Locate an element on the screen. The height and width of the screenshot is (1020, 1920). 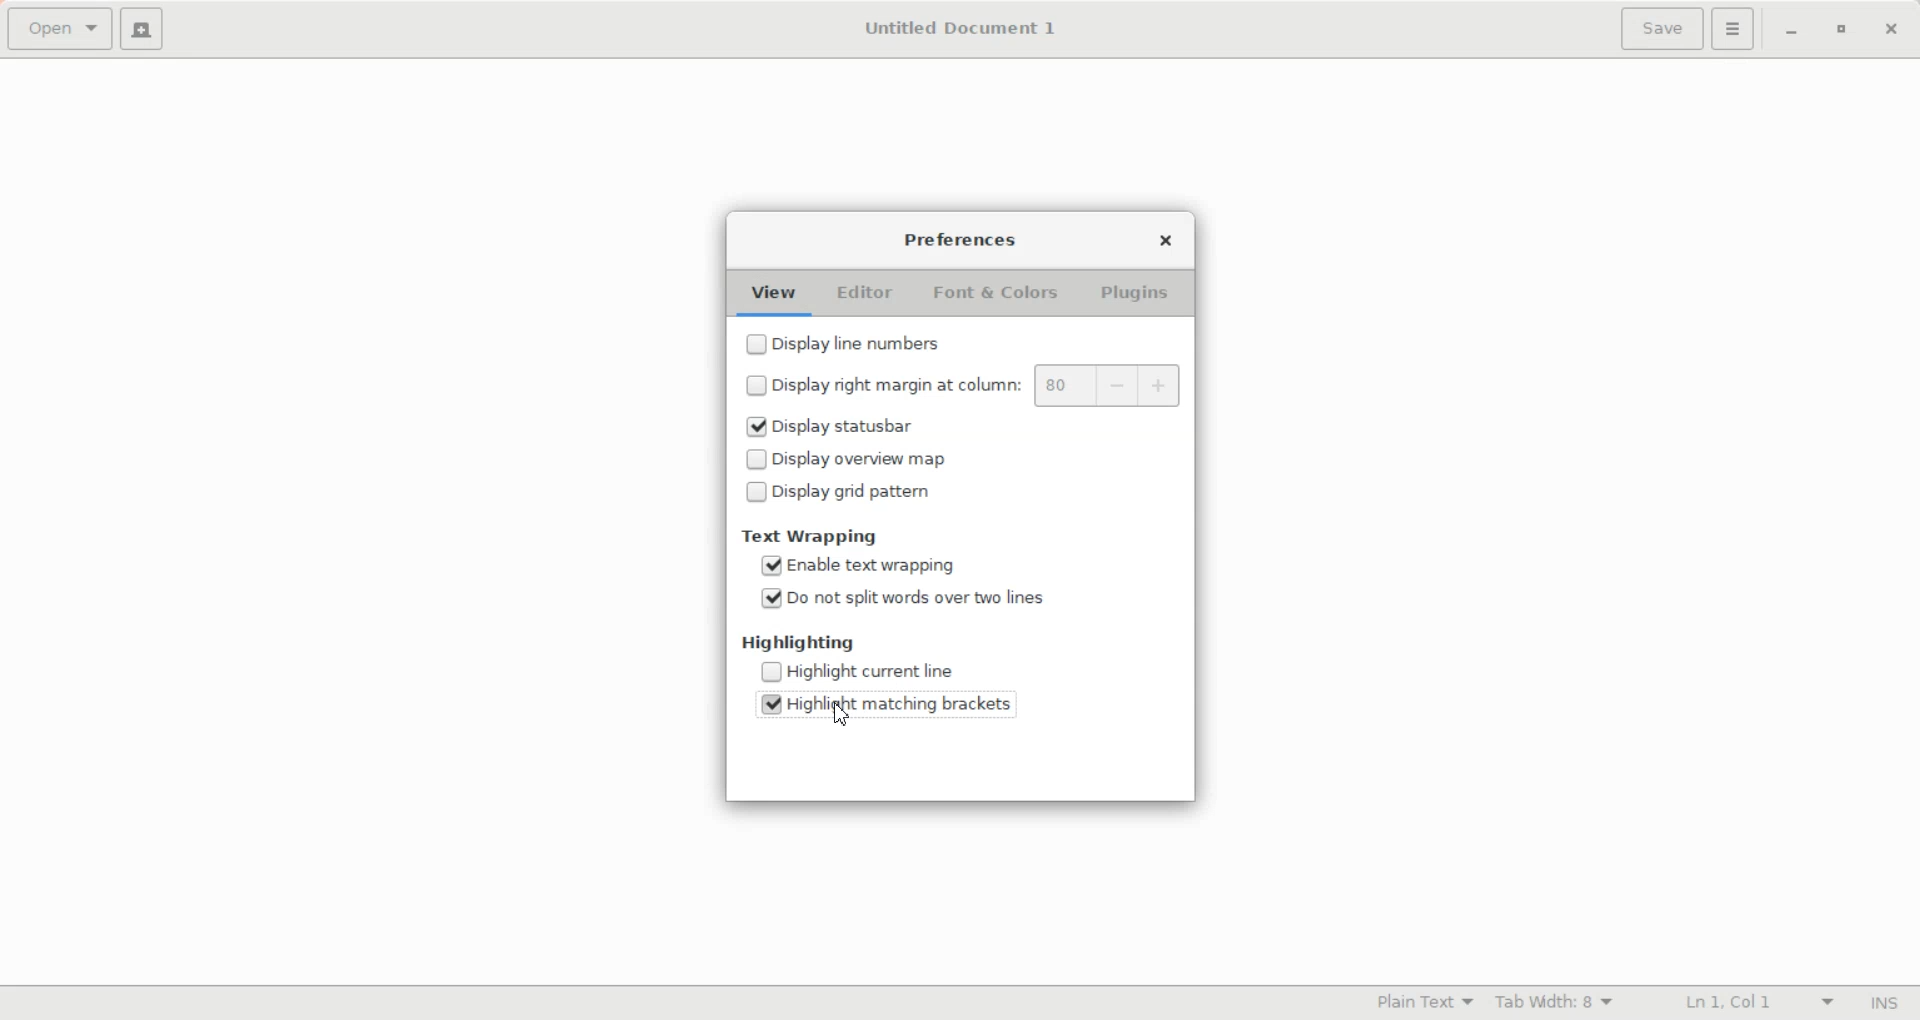
Save is located at coordinates (1660, 29).